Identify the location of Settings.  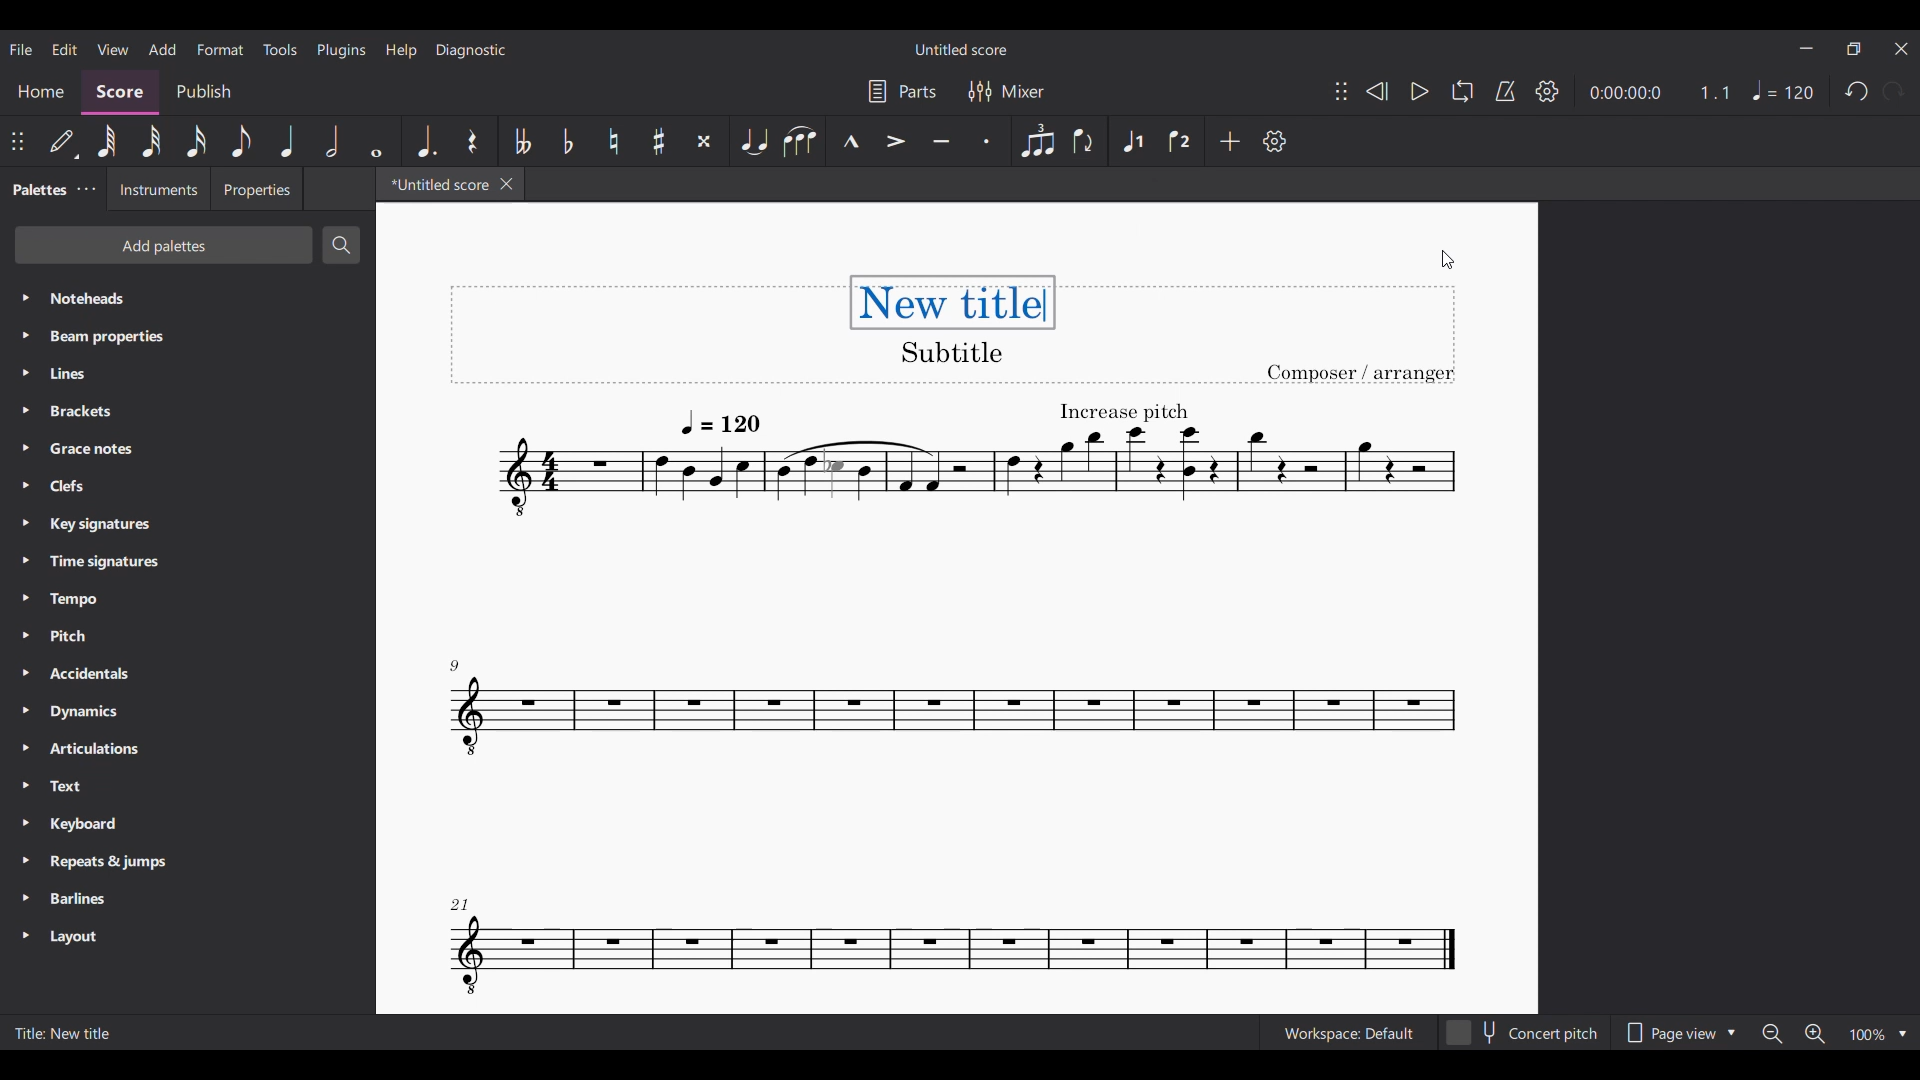
(1275, 141).